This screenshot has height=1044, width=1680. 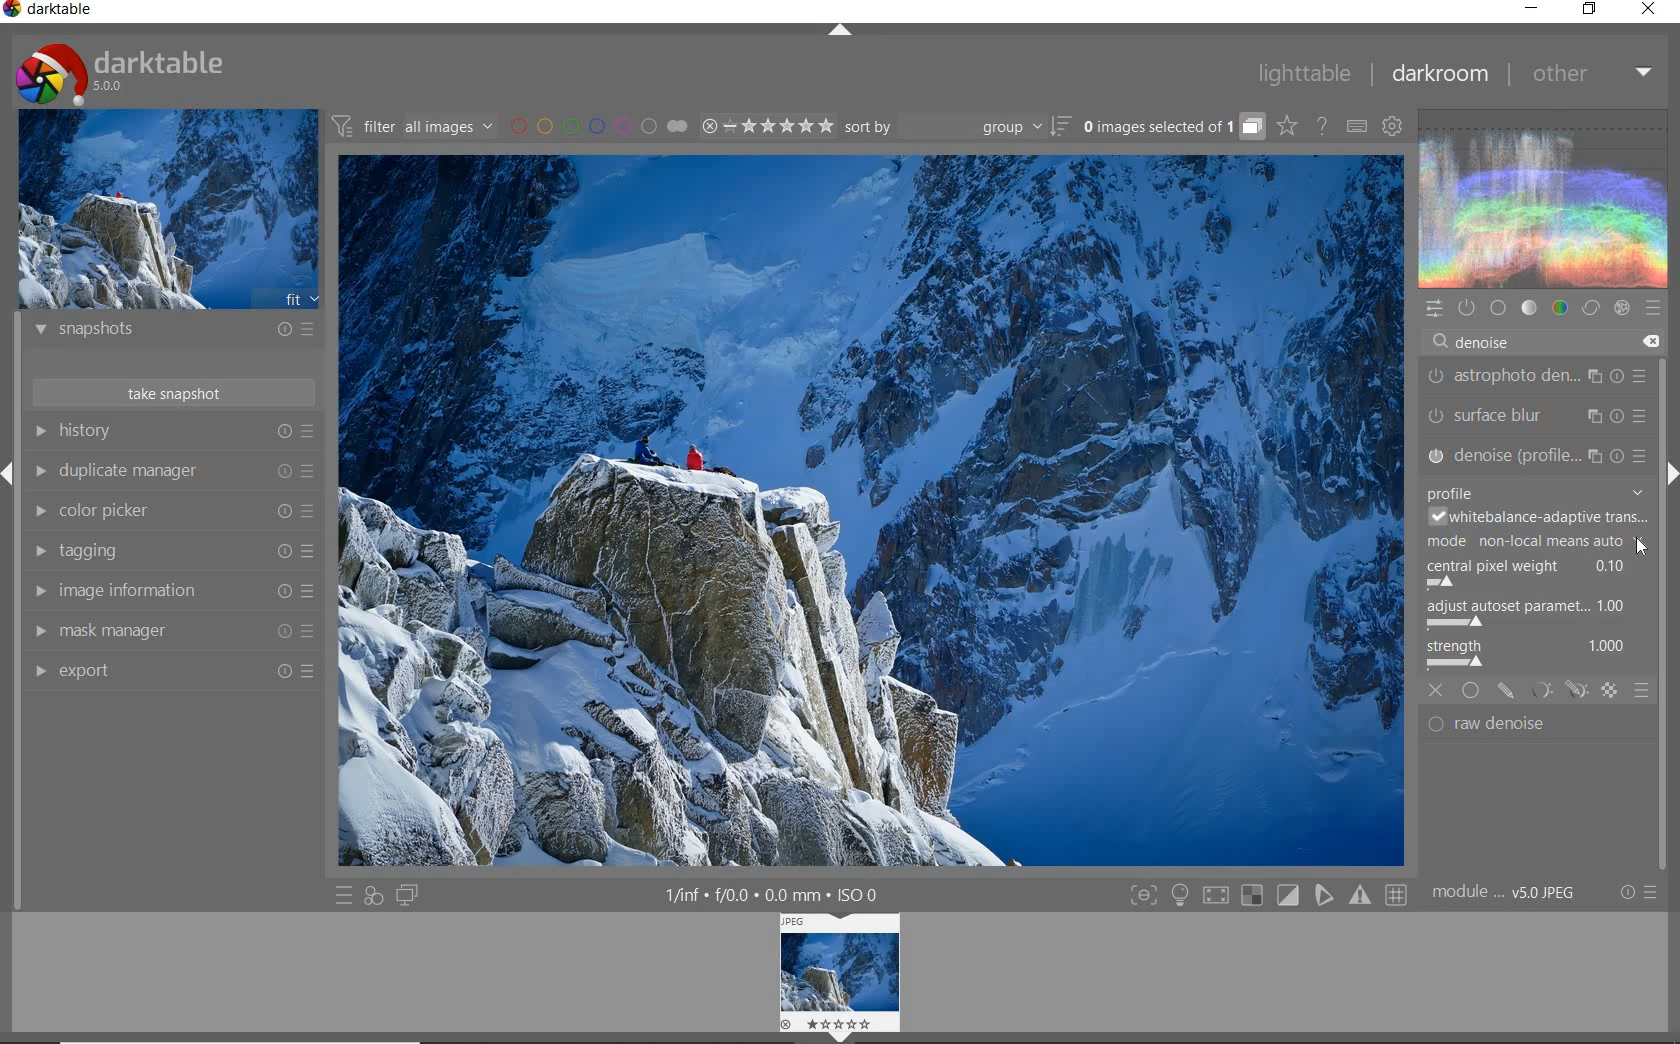 I want to click on mask manager, so click(x=171, y=632).